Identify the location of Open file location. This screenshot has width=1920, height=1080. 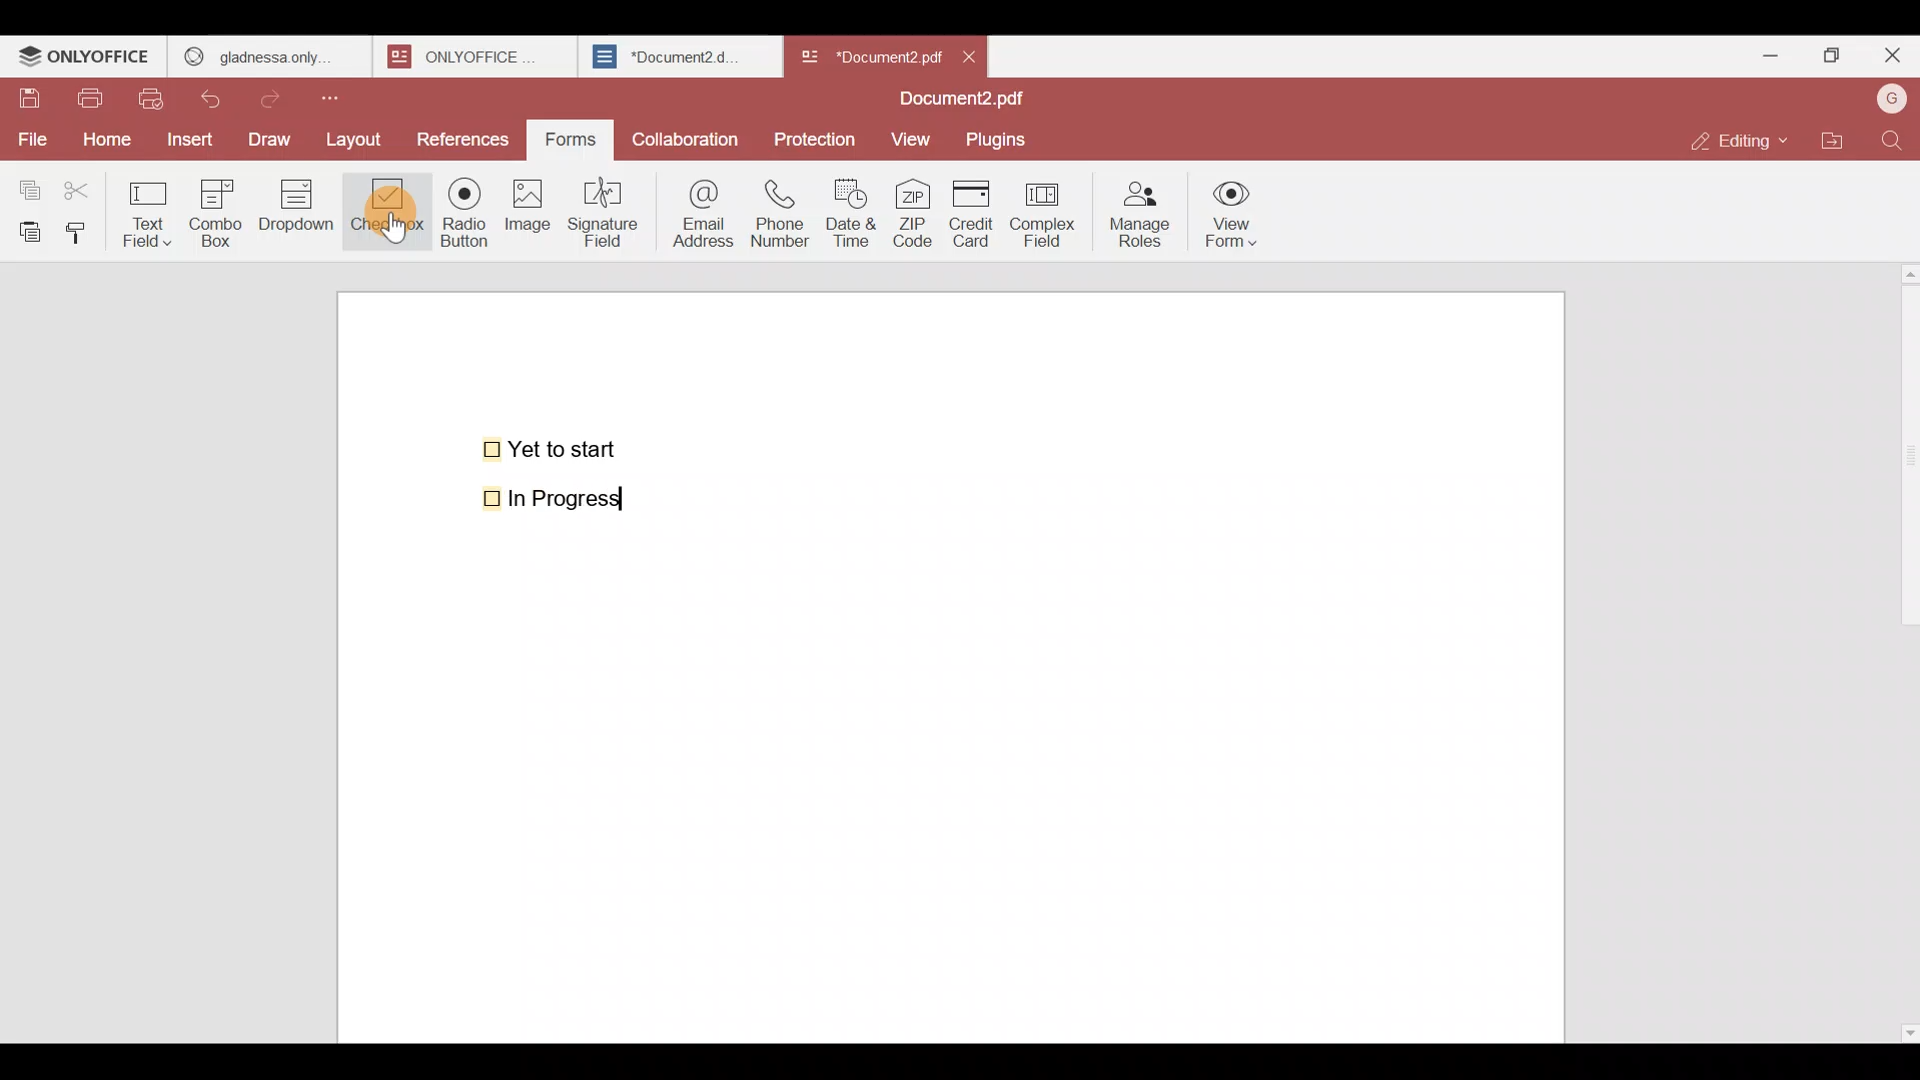
(1832, 138).